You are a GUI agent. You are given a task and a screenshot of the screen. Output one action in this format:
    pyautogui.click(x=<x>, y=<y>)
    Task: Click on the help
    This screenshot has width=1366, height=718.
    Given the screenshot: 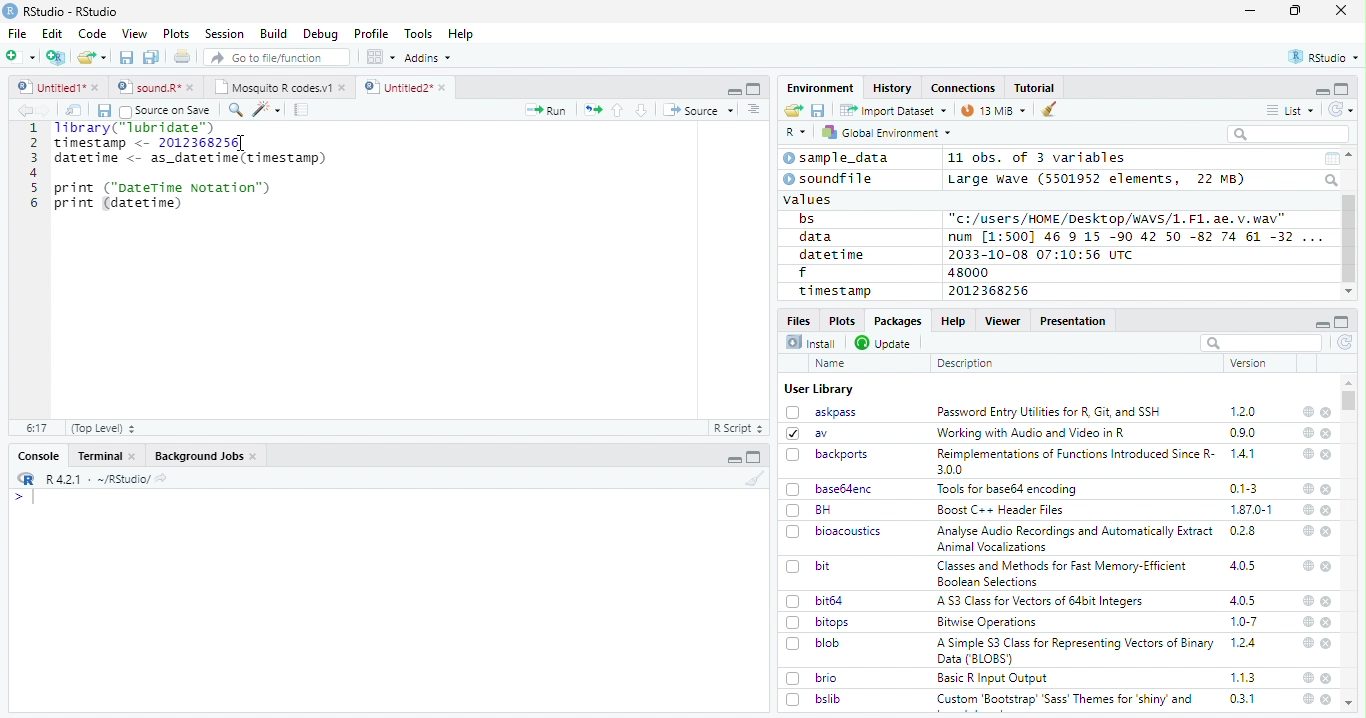 What is the action you would take?
    pyautogui.click(x=1306, y=530)
    